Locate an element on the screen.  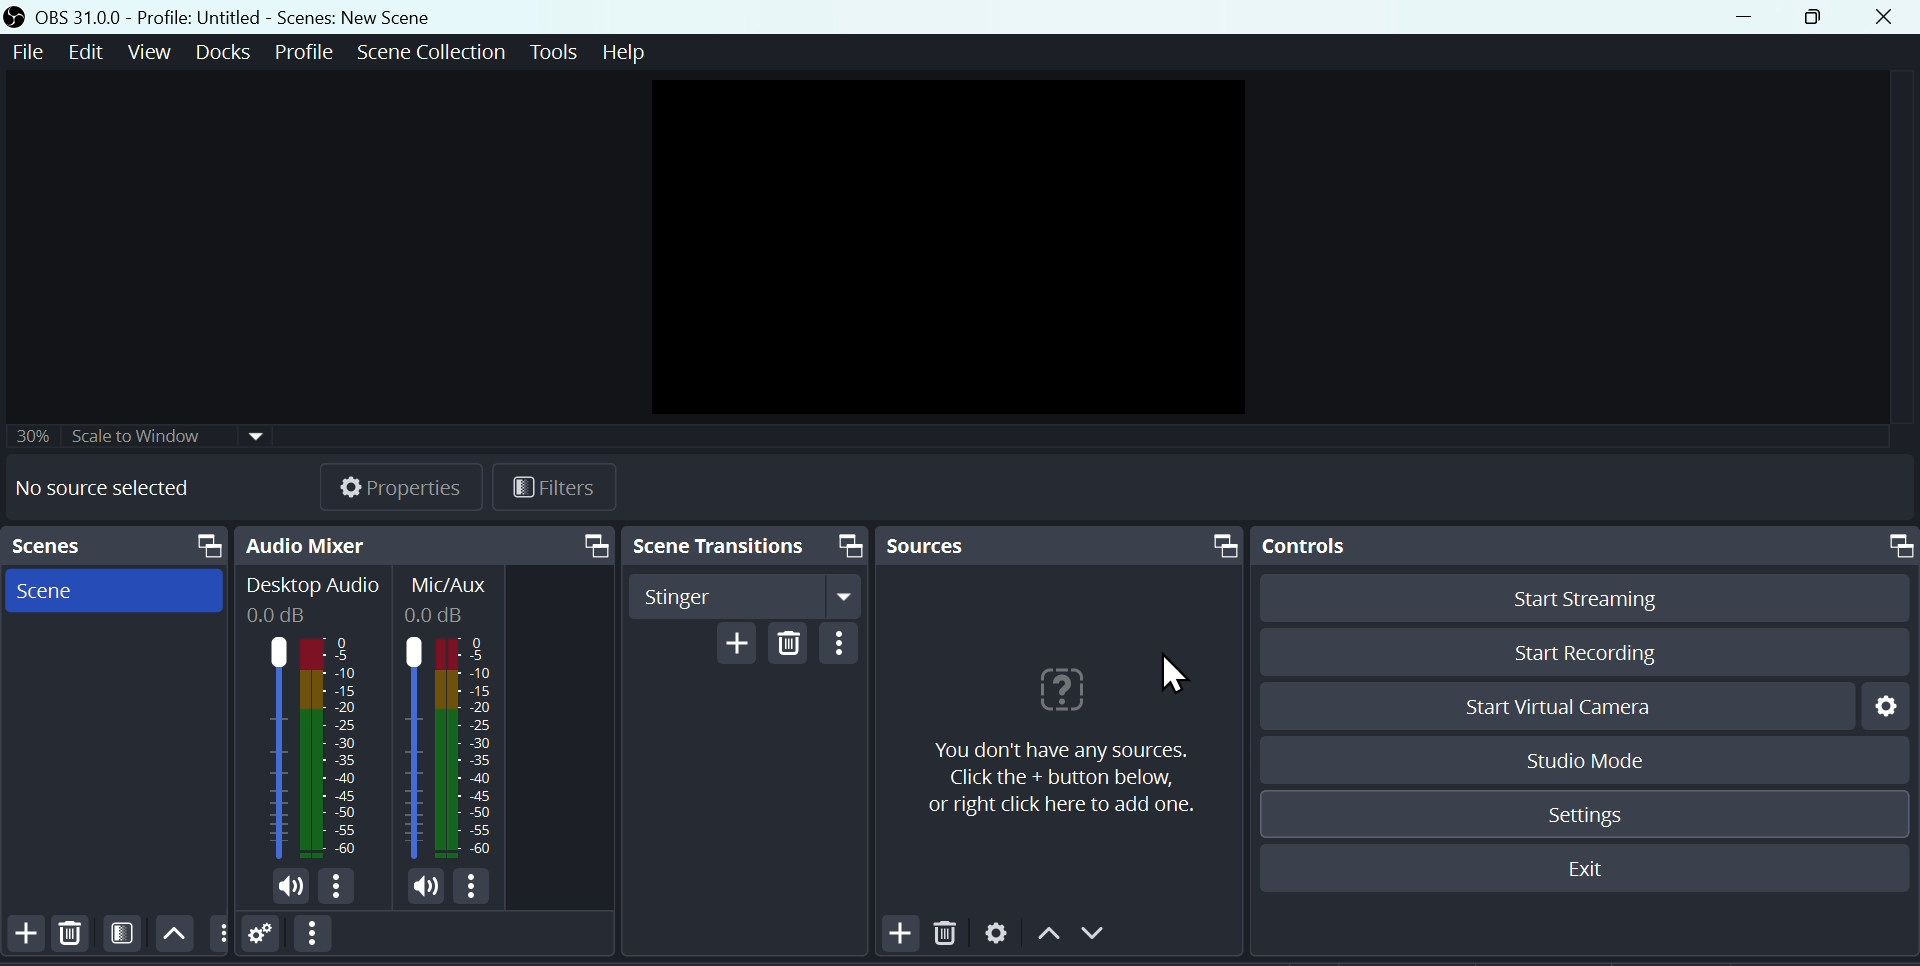
30% is located at coordinates (32, 433).